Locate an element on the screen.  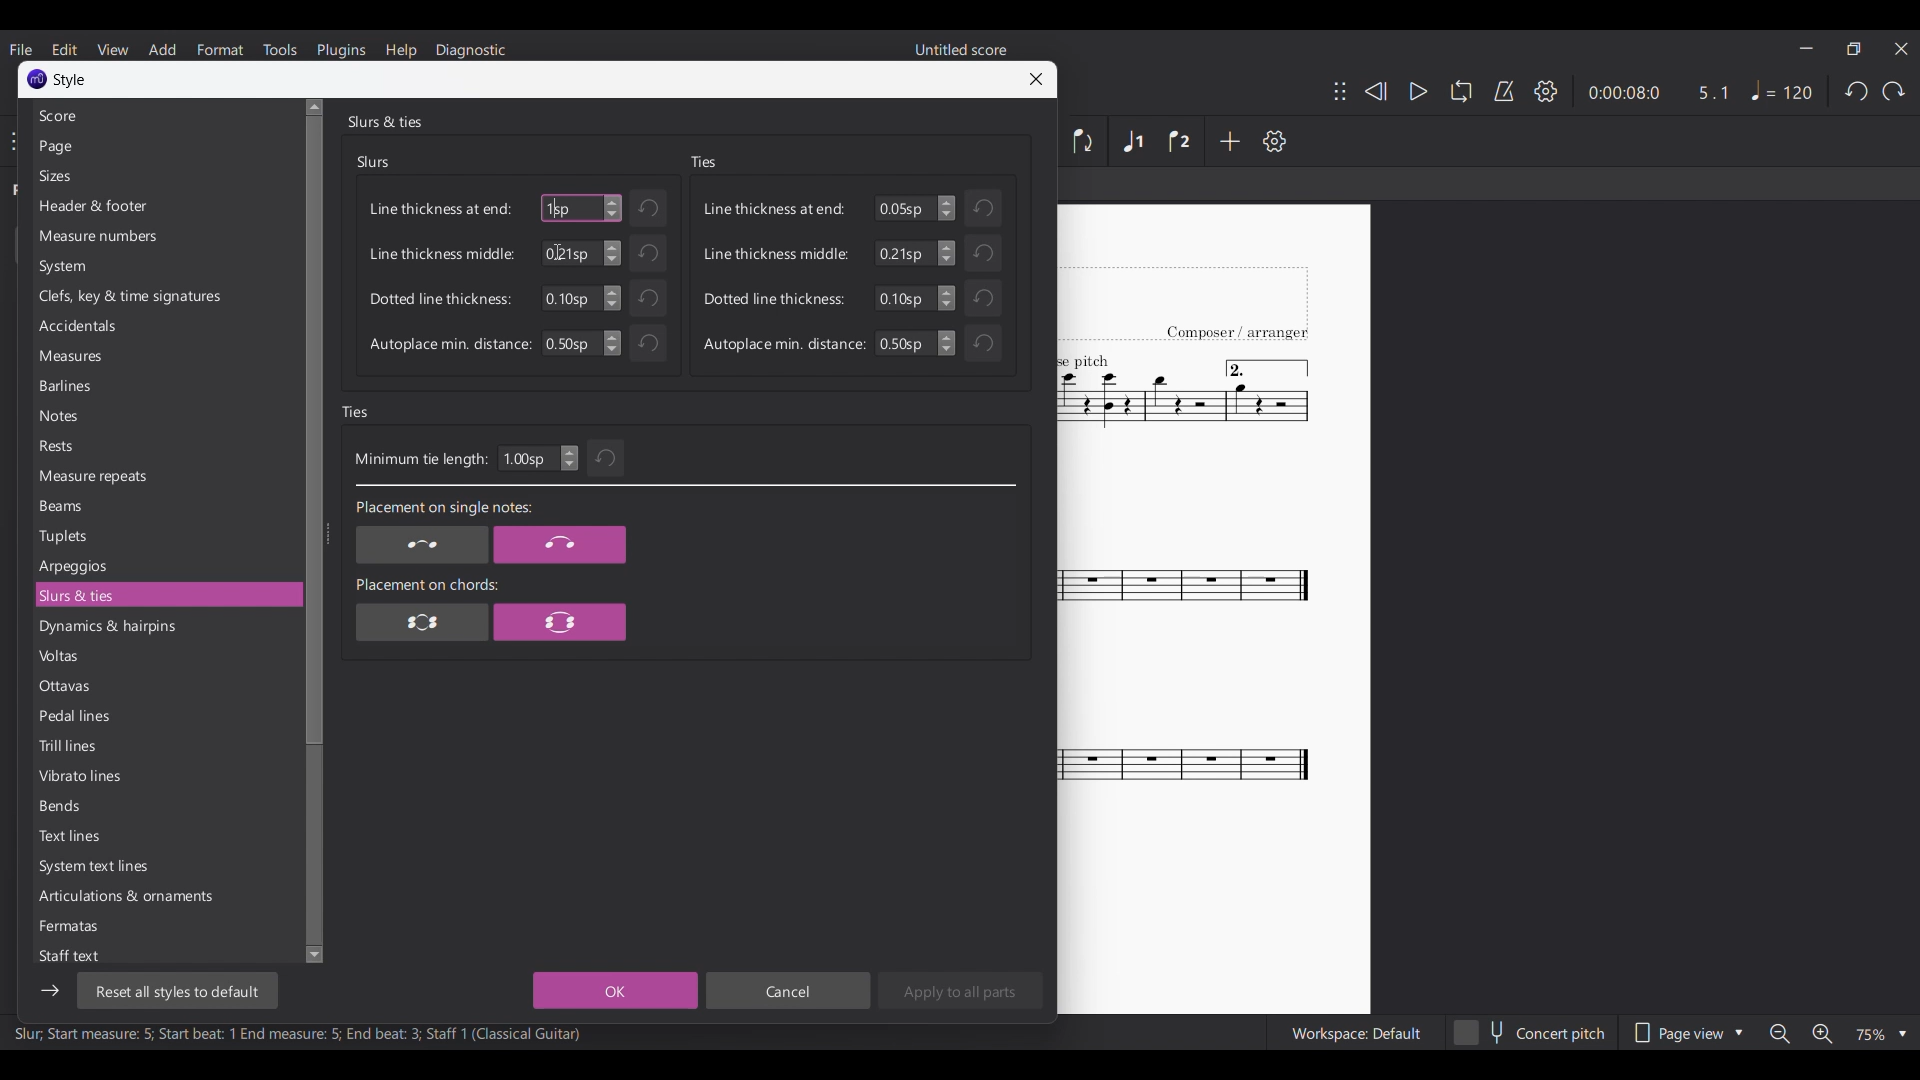
Increase/Decrease line thickness at end is located at coordinates (613, 208).